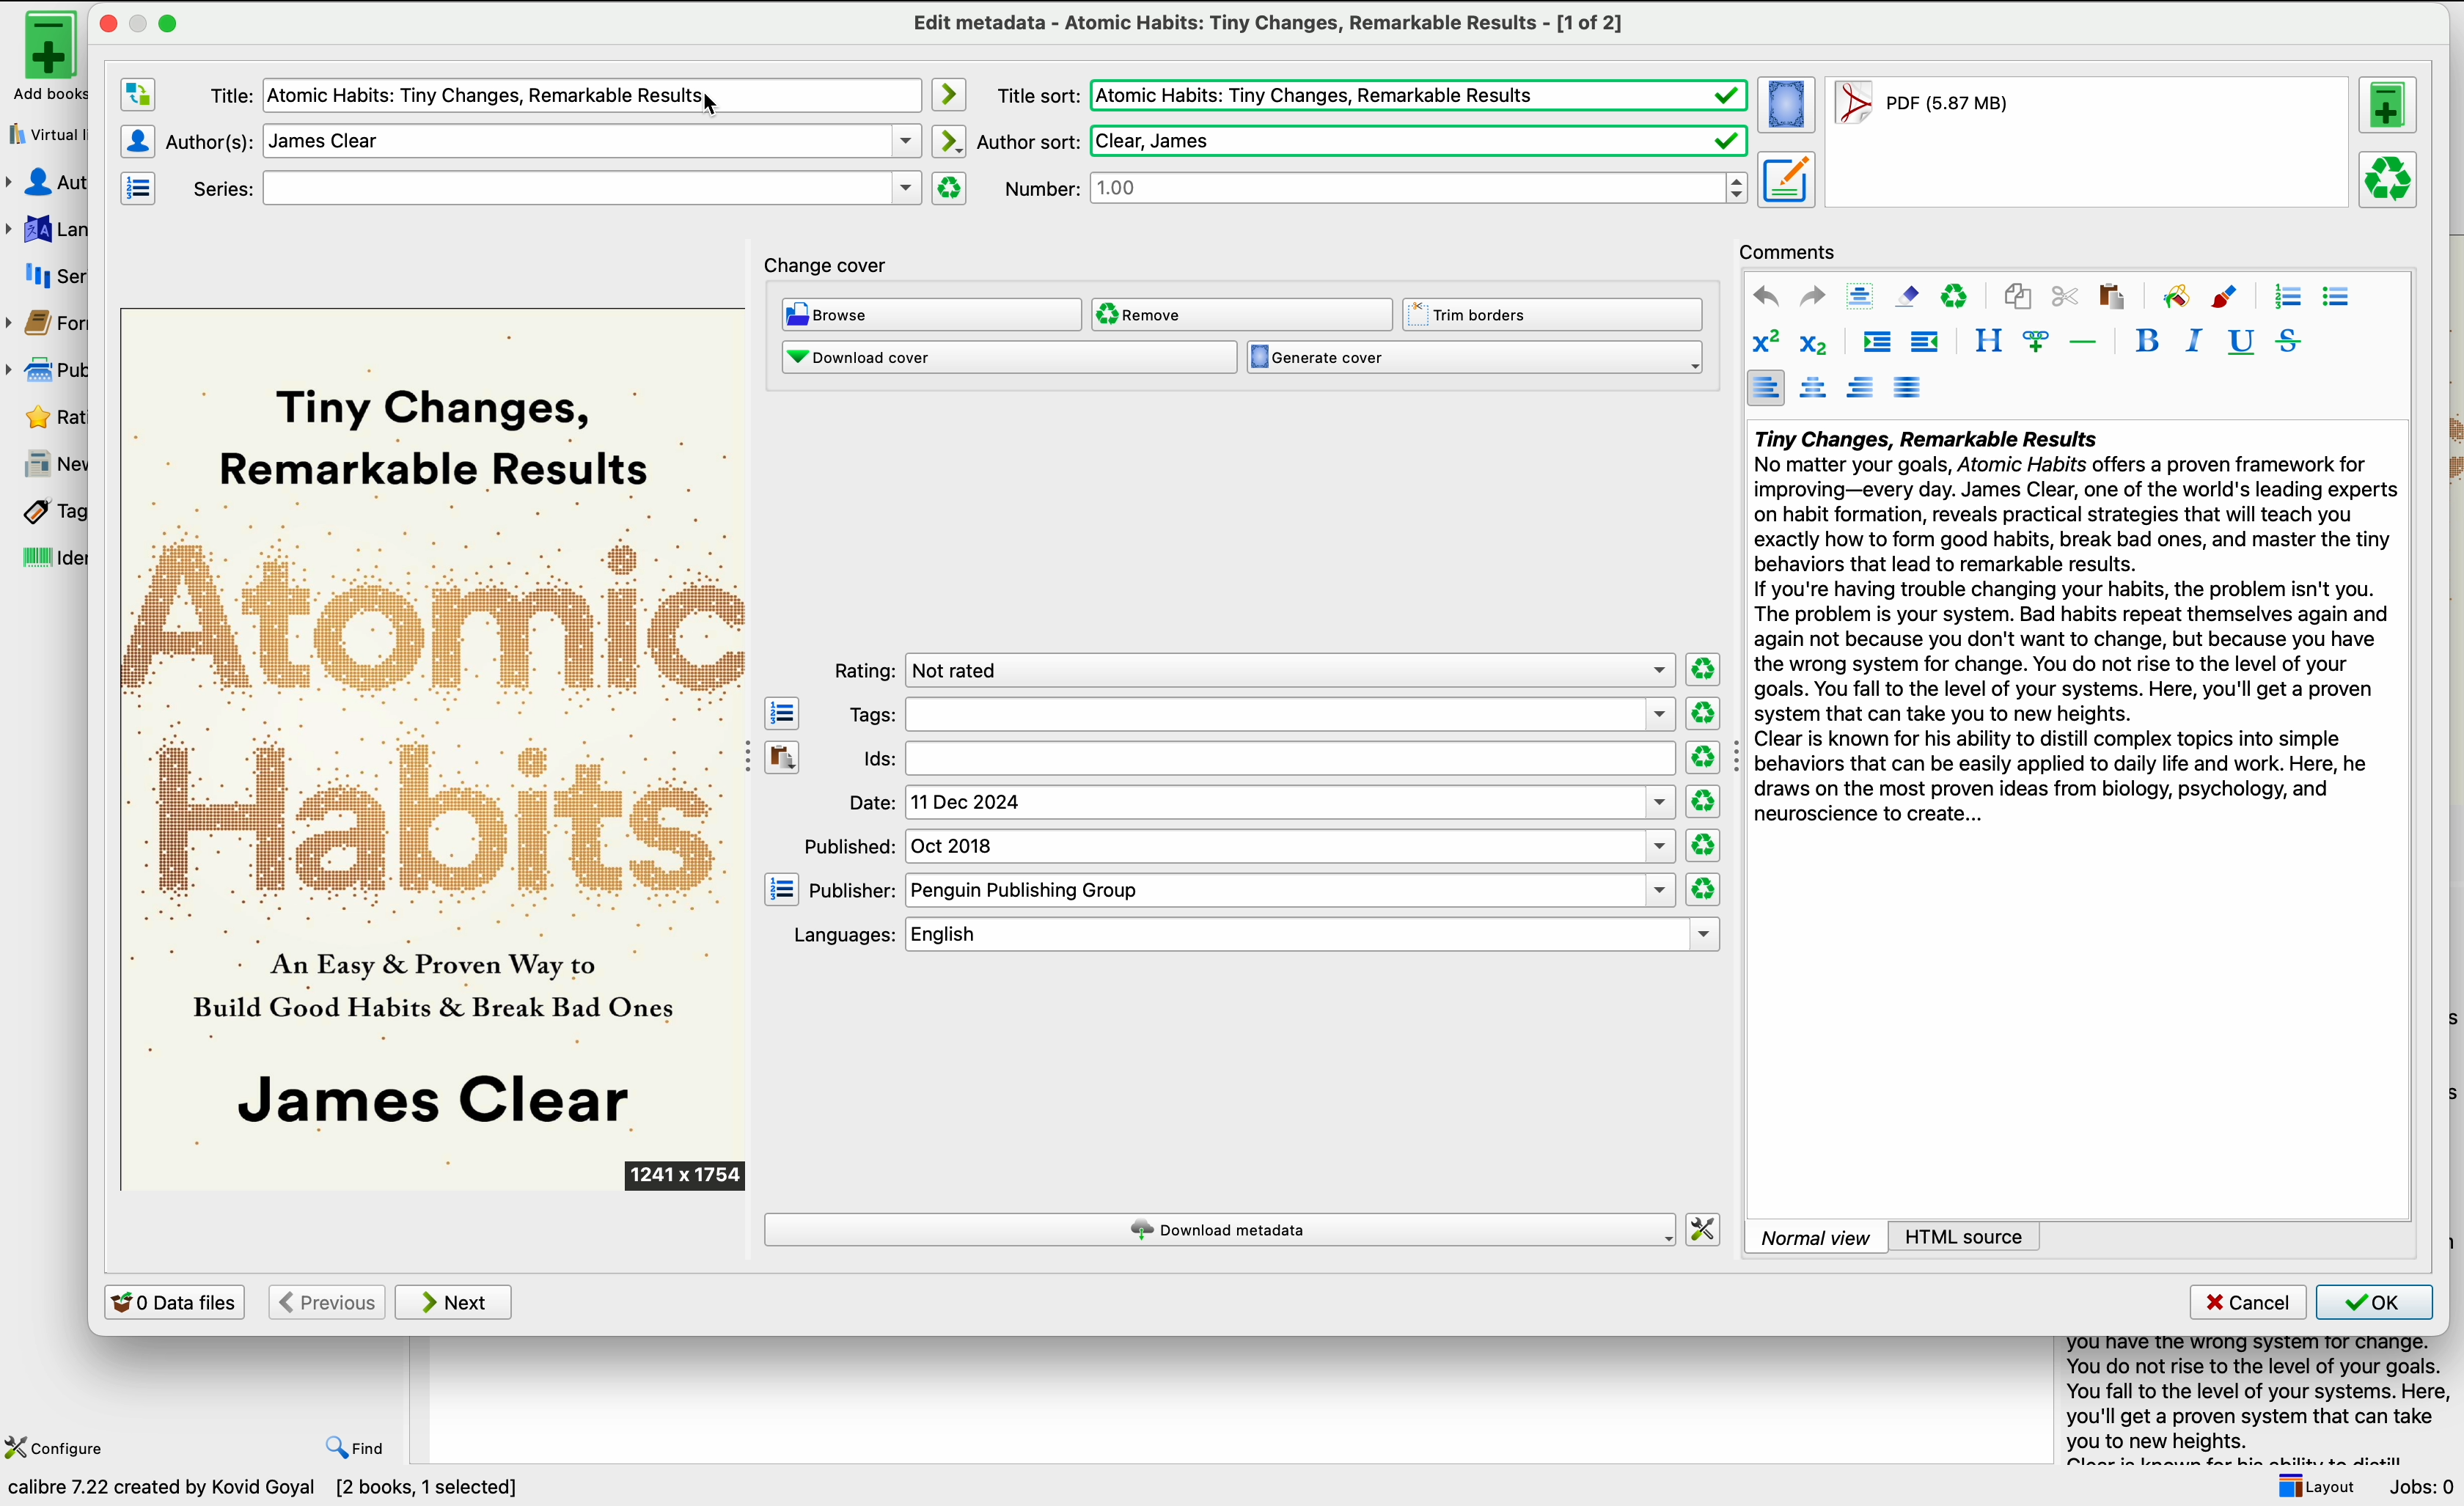 This screenshot has height=1506, width=2464. I want to click on series, so click(48, 276).